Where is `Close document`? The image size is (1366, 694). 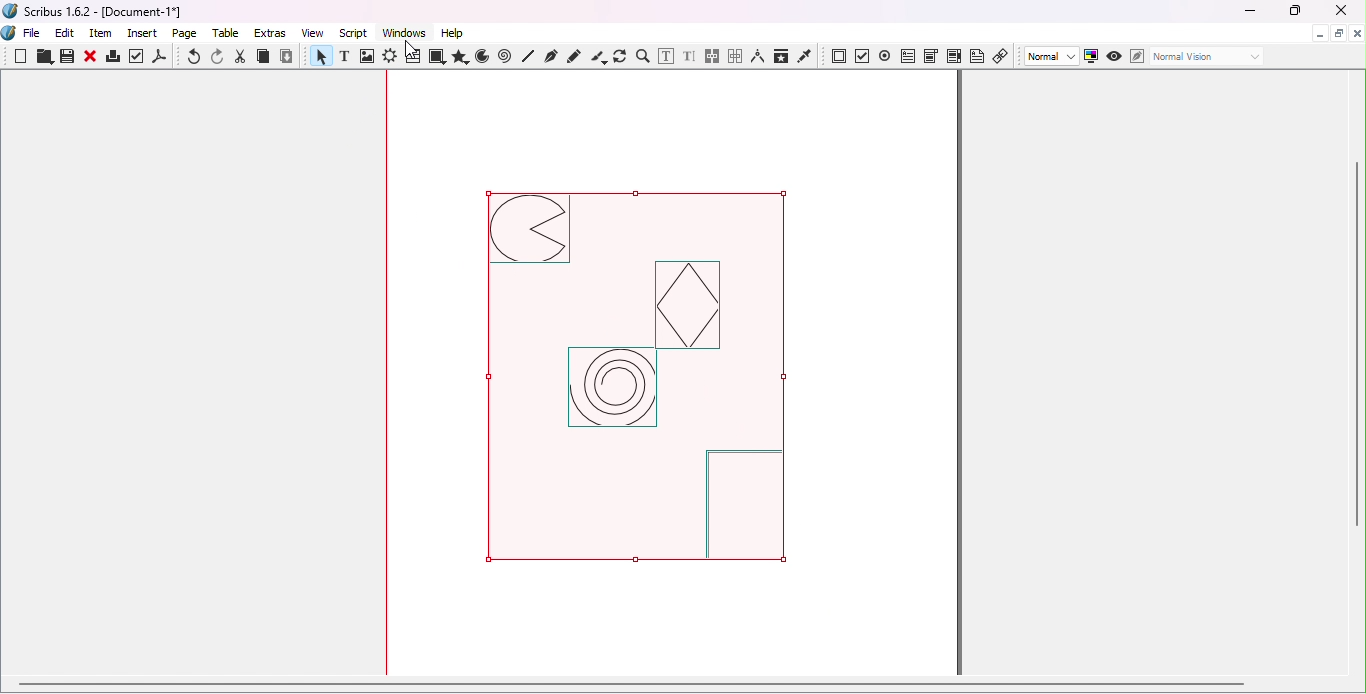
Close document is located at coordinates (1357, 34).